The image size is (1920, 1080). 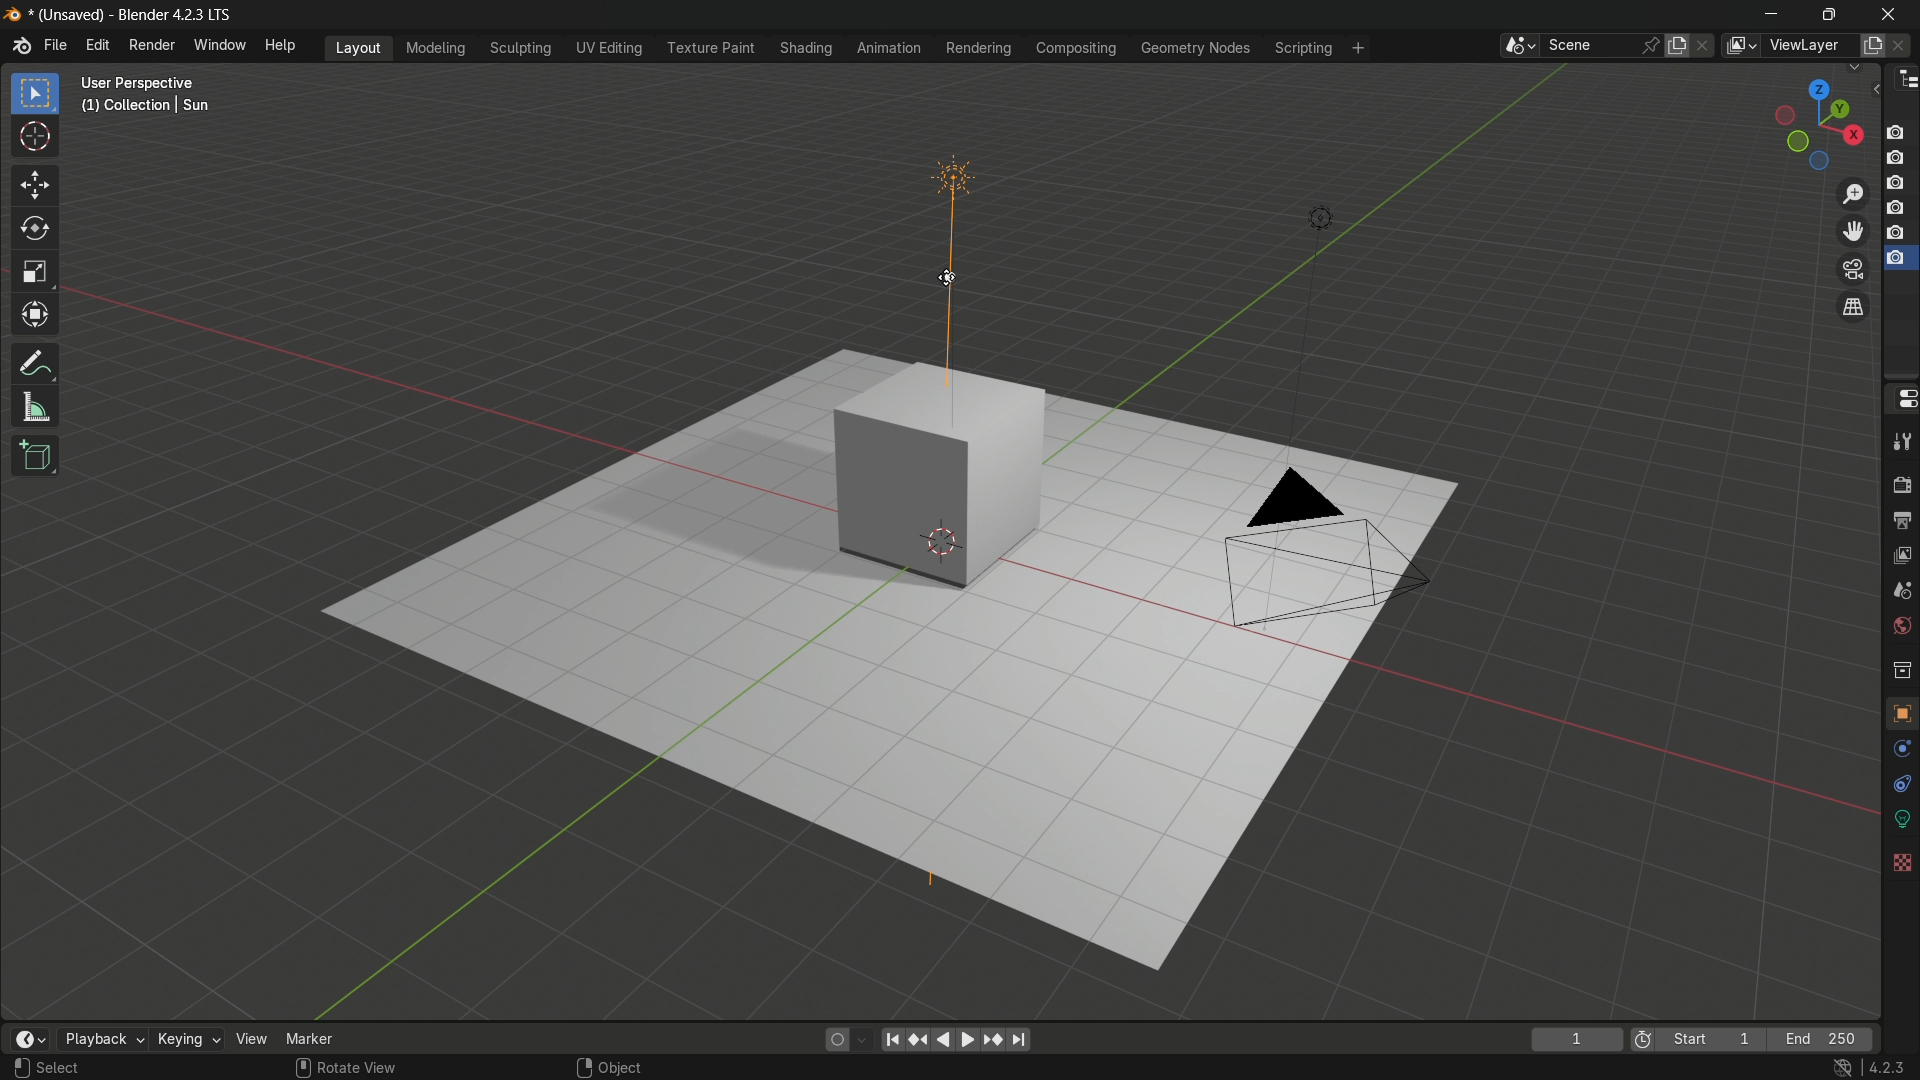 What do you see at coordinates (1707, 45) in the screenshot?
I see `delete scene` at bounding box center [1707, 45].